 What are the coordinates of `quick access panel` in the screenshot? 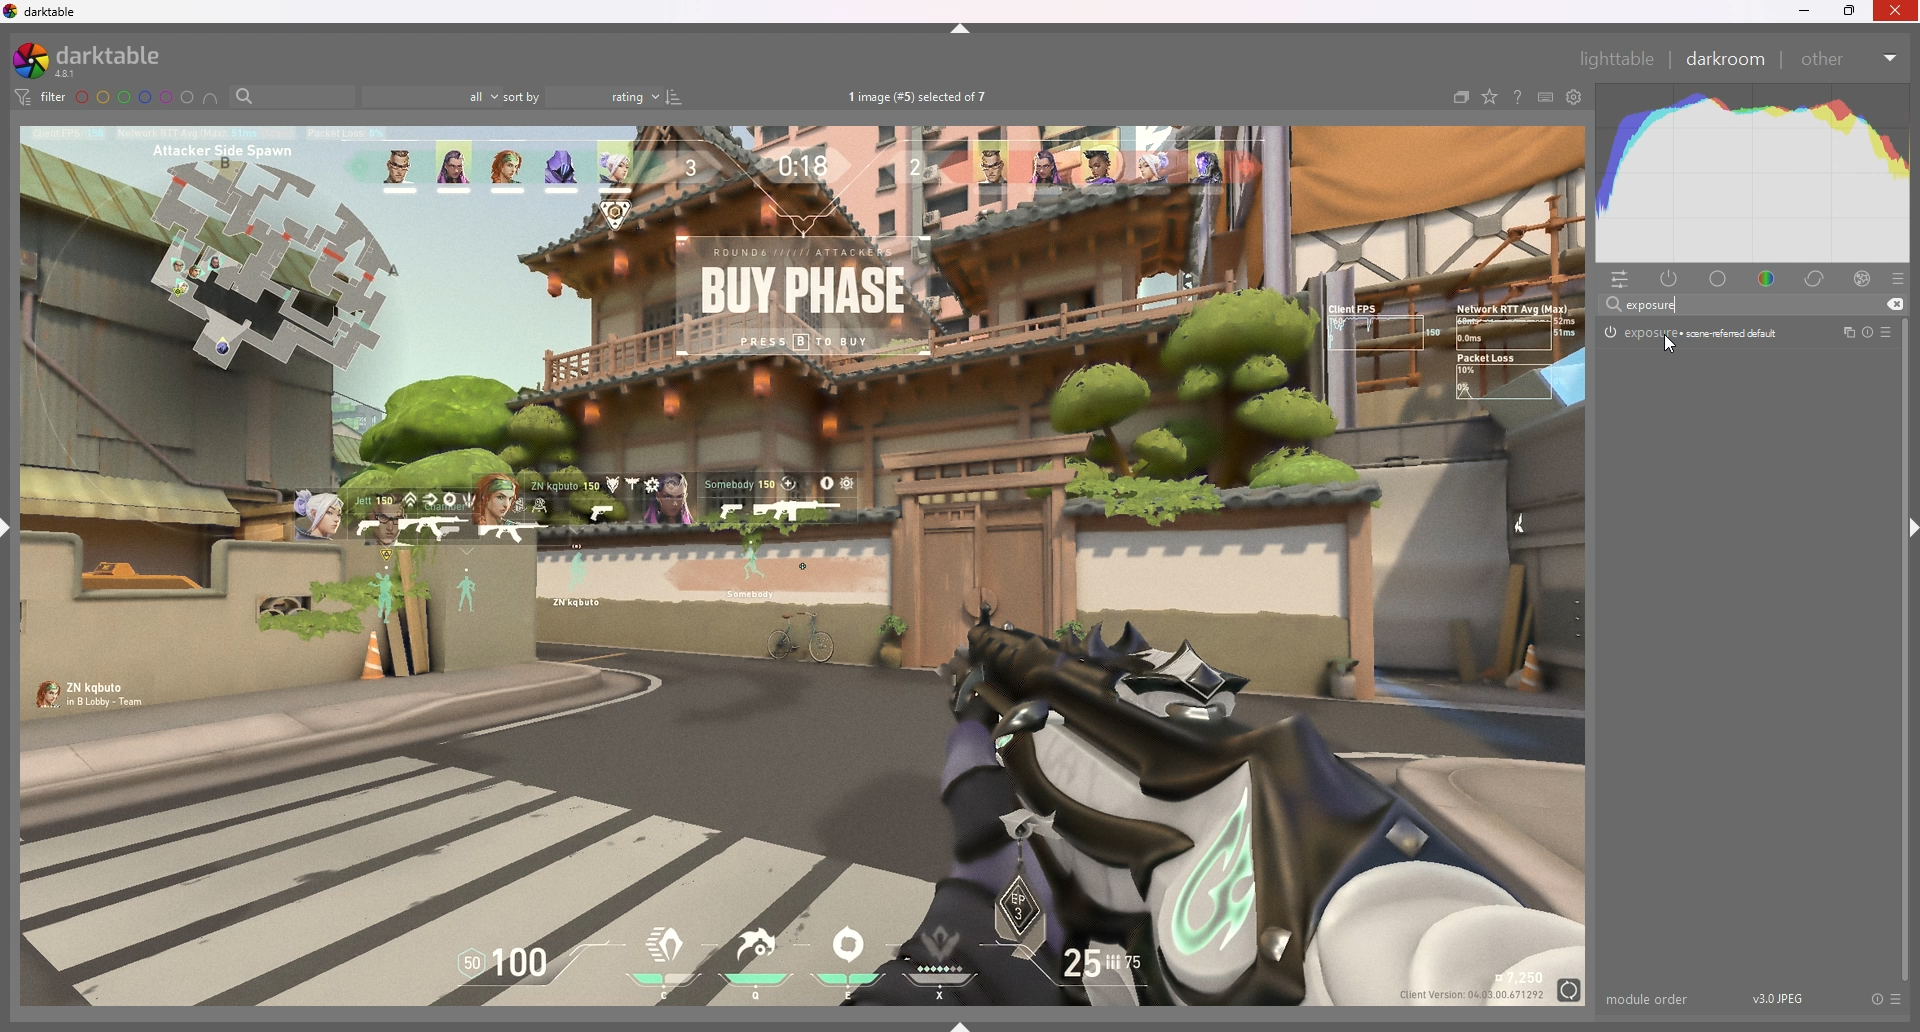 It's located at (1624, 280).